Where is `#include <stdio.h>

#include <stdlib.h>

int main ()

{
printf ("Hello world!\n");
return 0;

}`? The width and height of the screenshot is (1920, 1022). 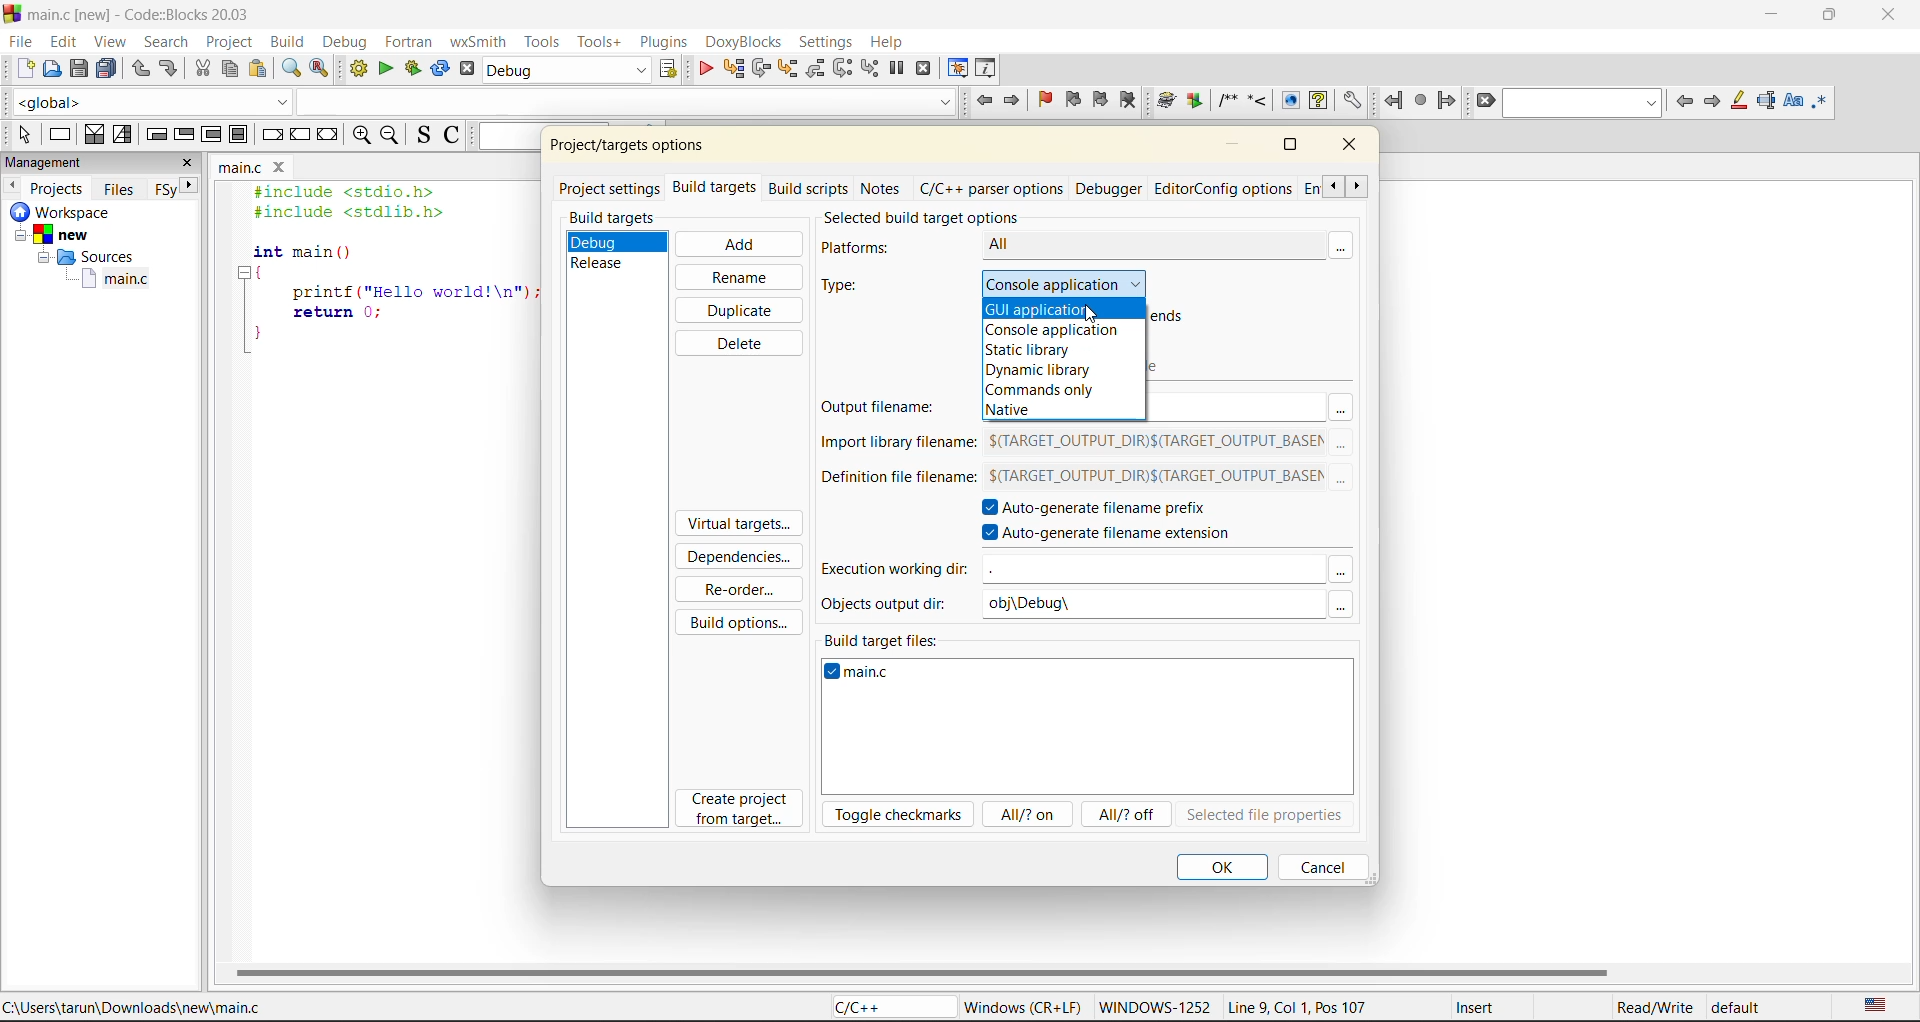
#include <stdio.h>

#include <stdlib.h>

int main ()

{
printf ("Hello world!\n");
return 0;

} is located at coordinates (384, 276).